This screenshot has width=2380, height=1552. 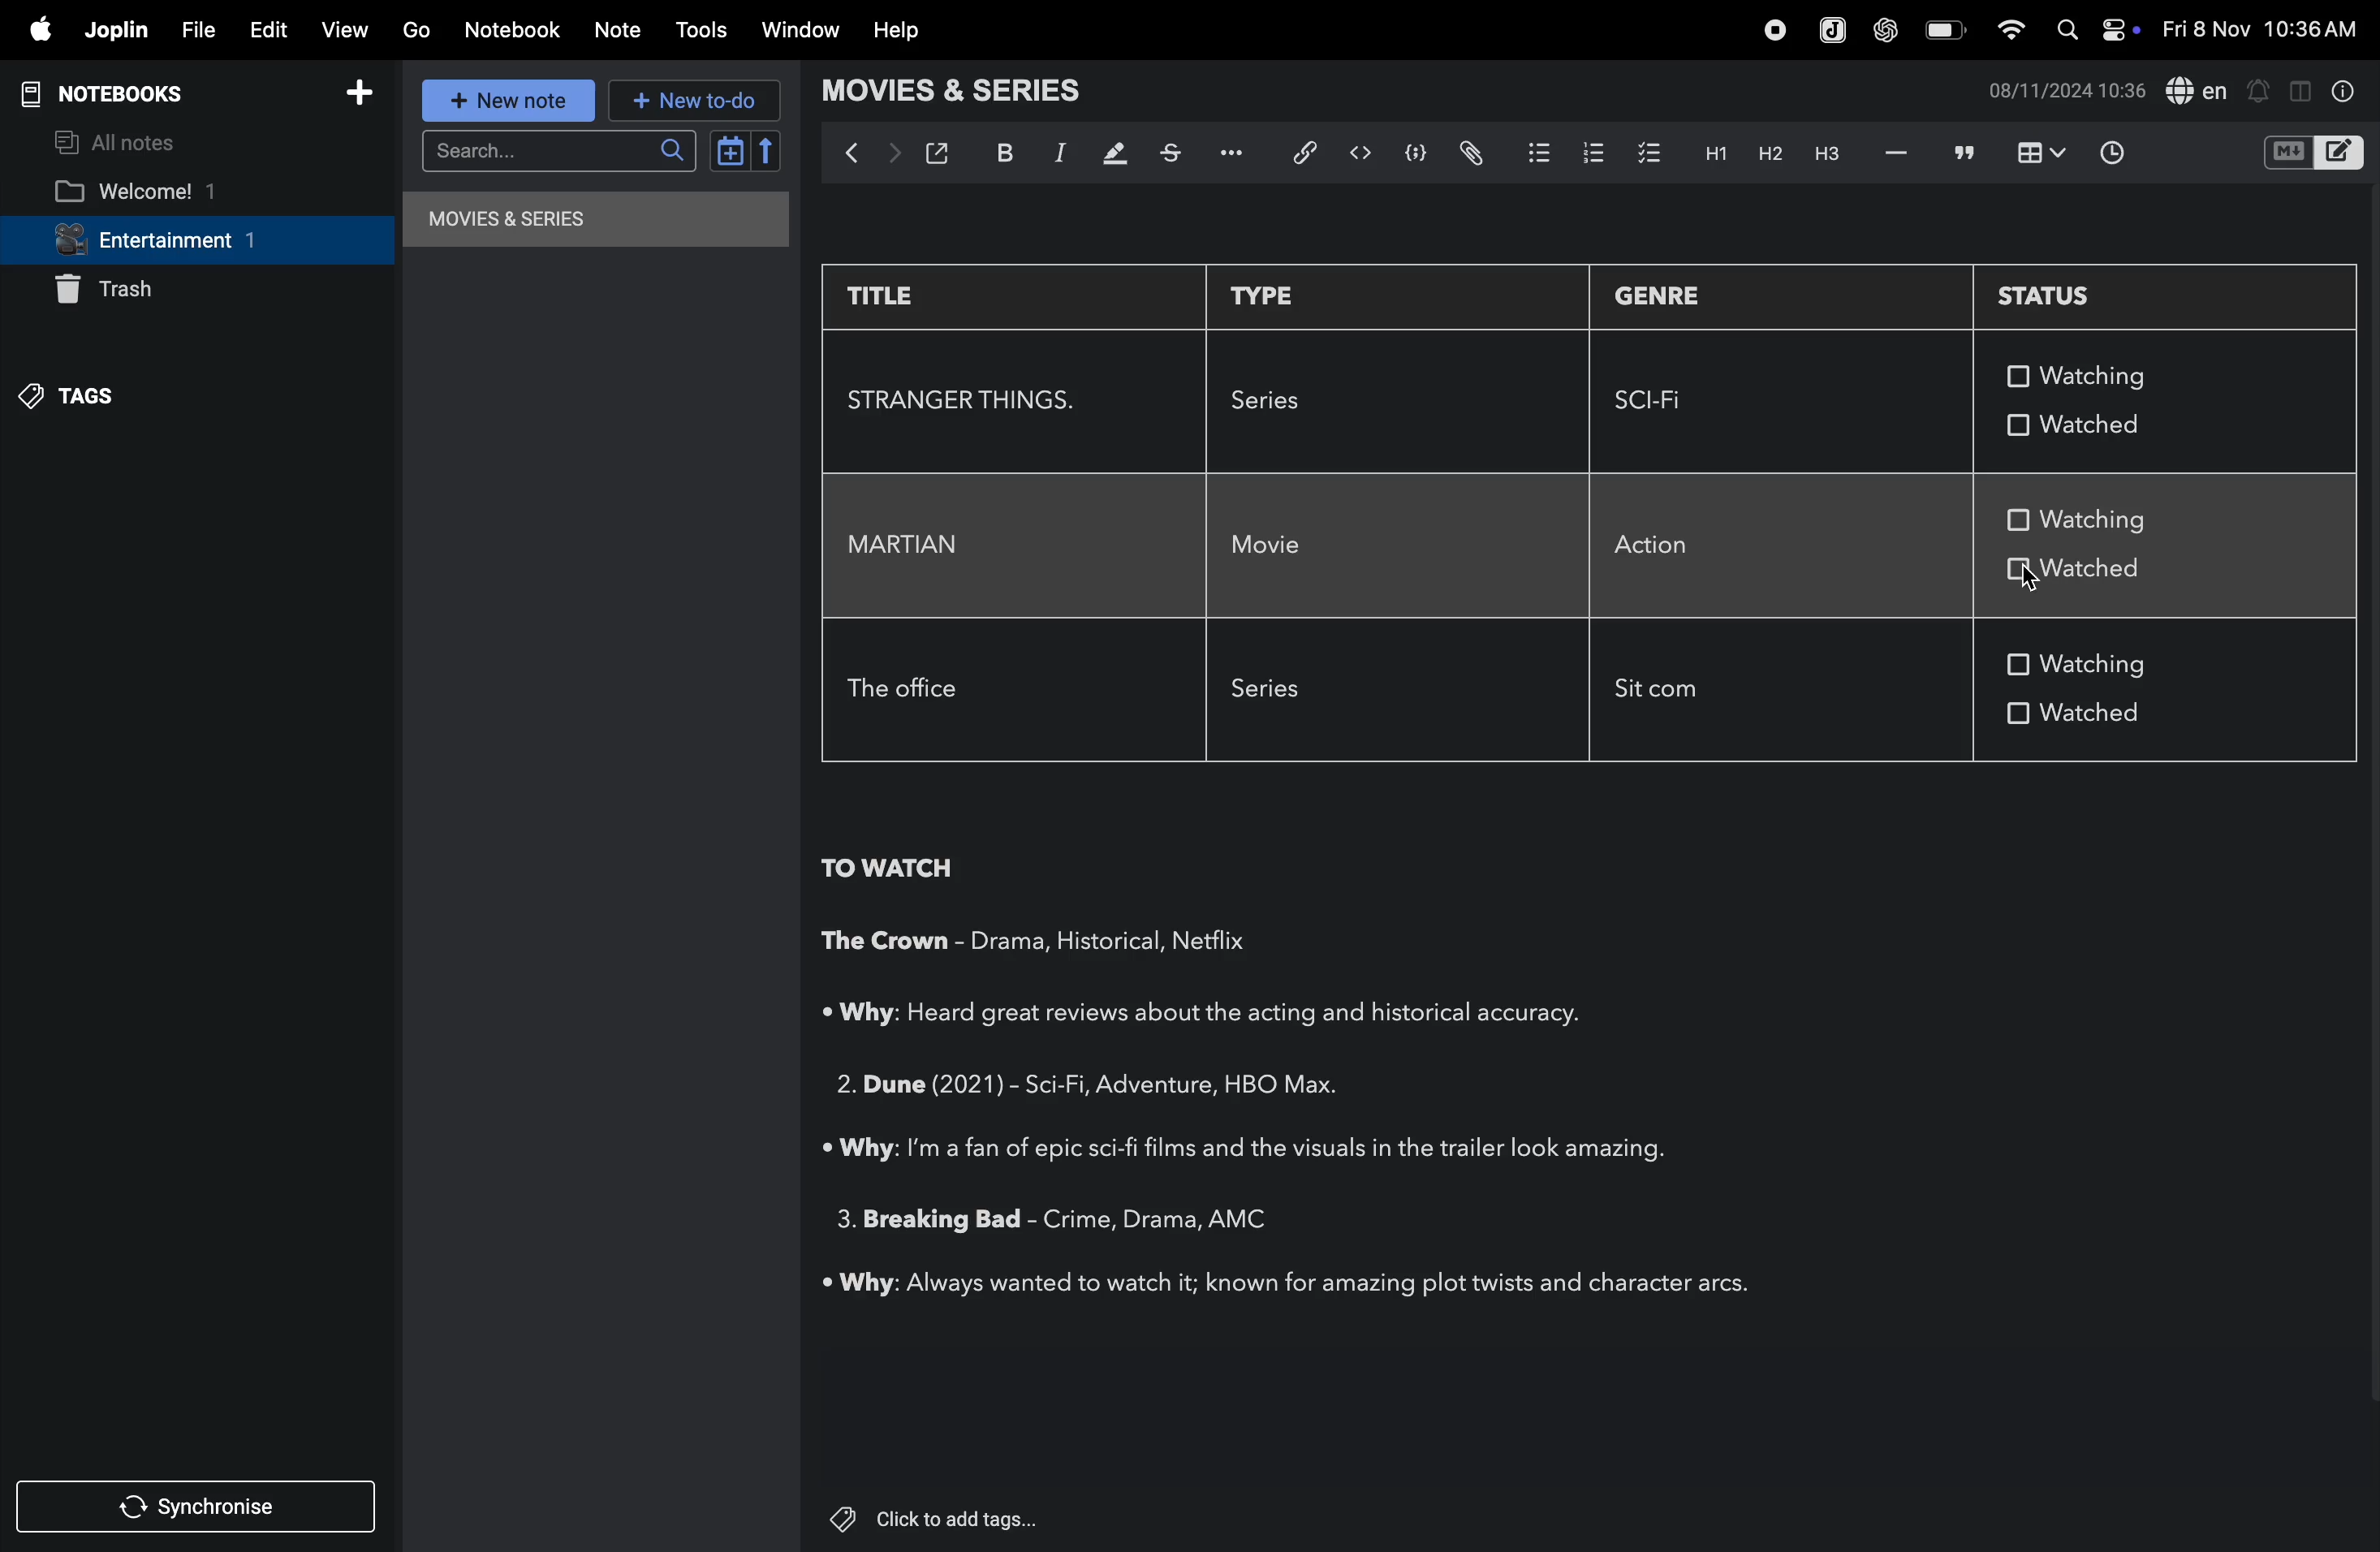 What do you see at coordinates (1118, 1089) in the screenshot?
I see `Genre` at bounding box center [1118, 1089].